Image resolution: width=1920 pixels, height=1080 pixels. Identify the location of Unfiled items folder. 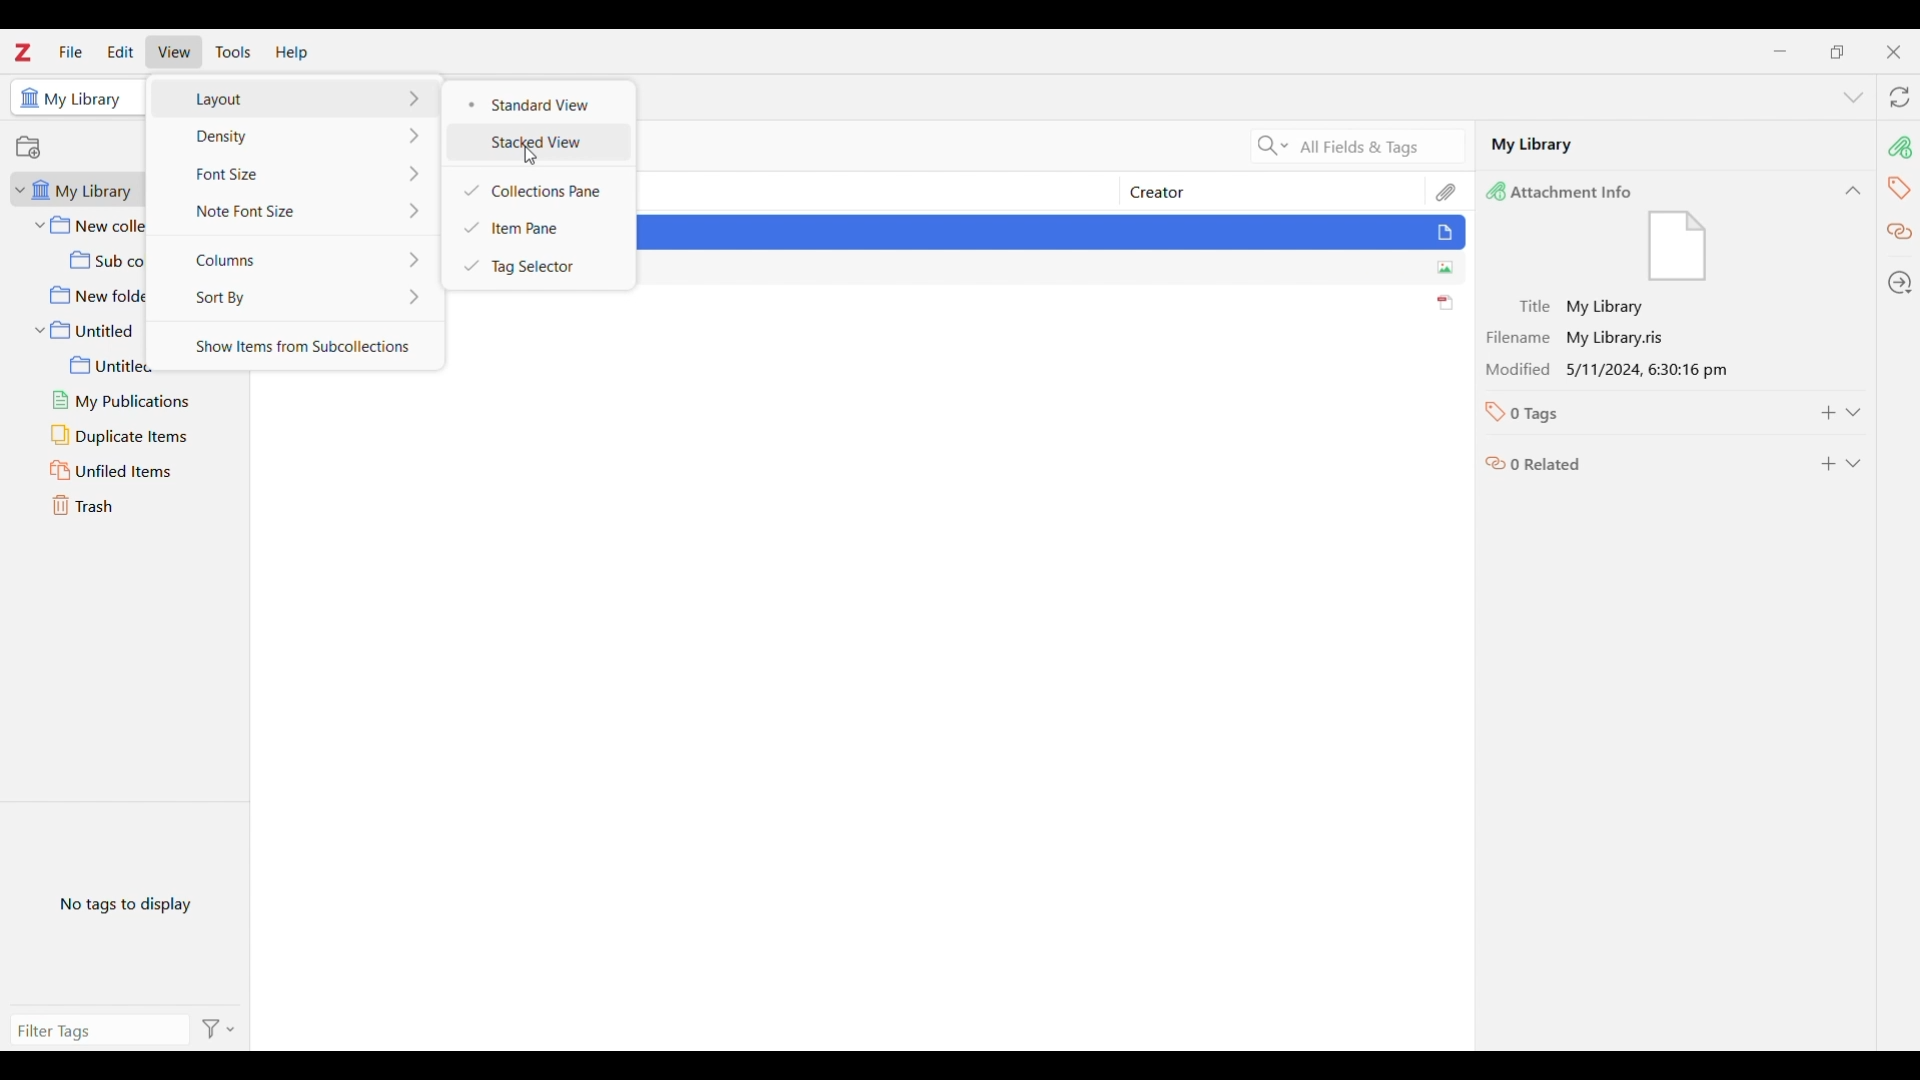
(131, 470).